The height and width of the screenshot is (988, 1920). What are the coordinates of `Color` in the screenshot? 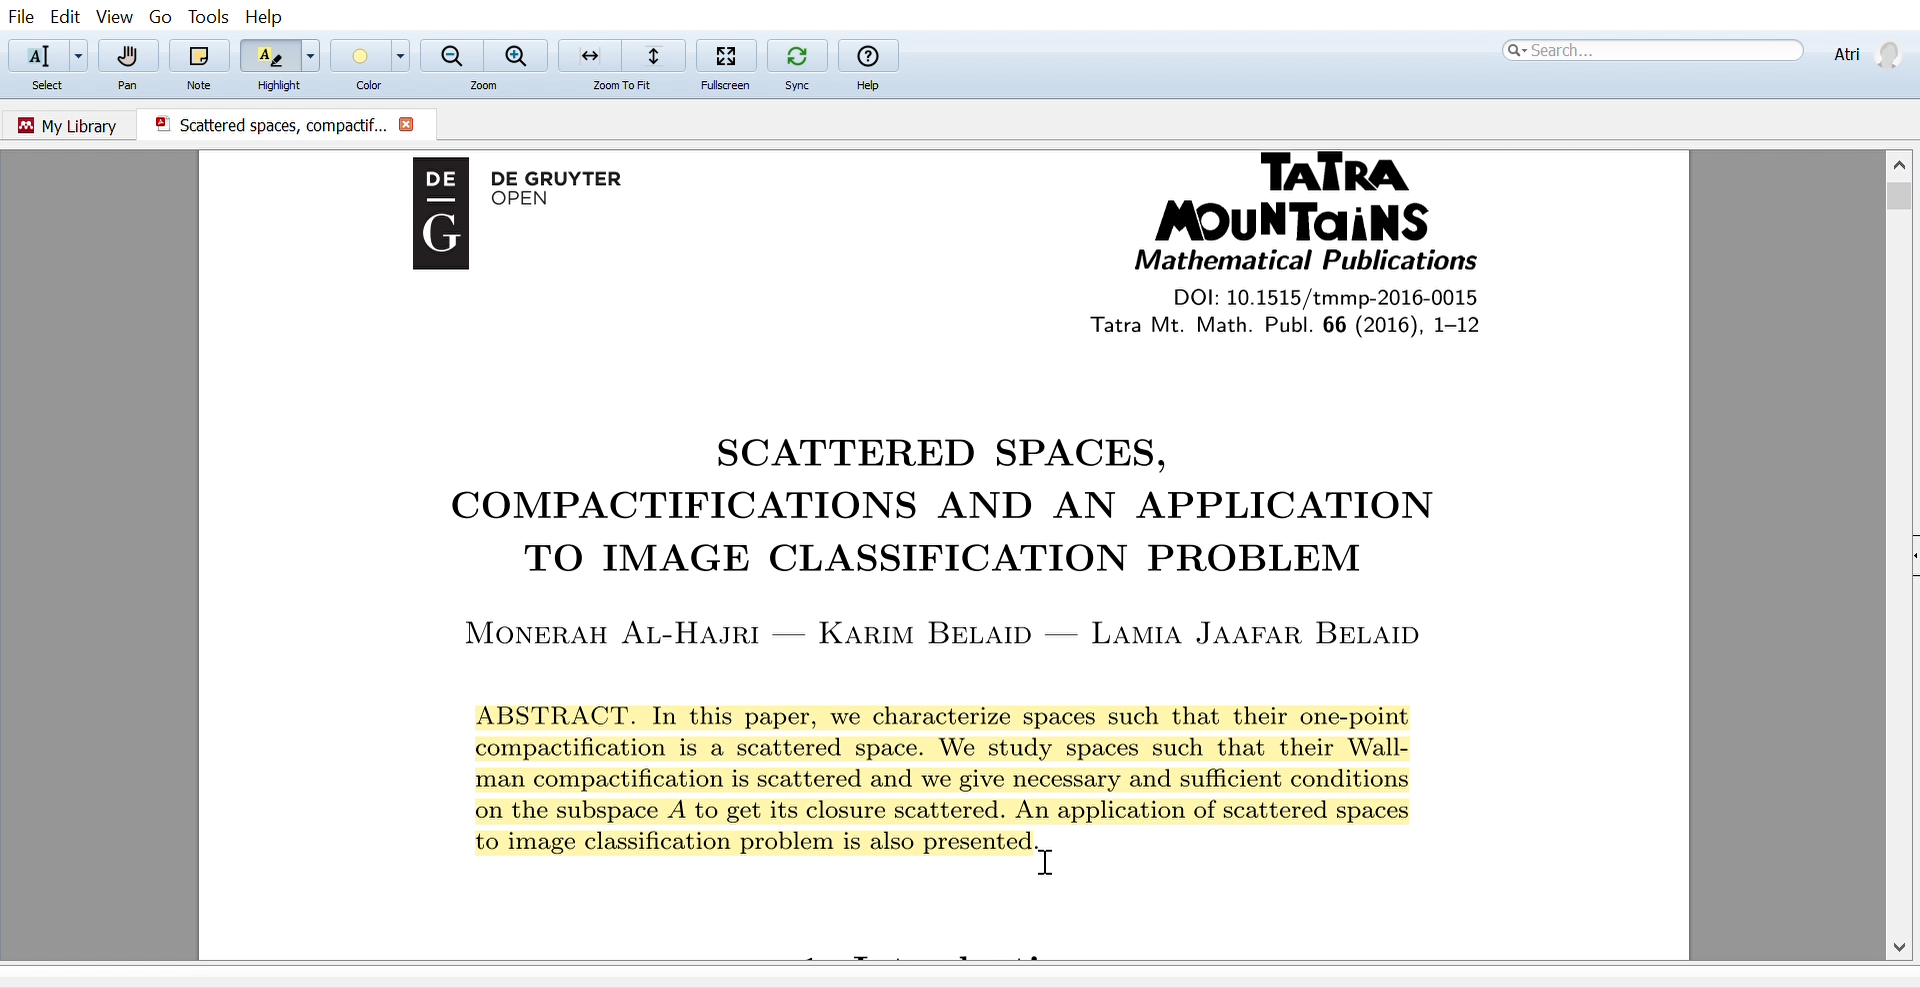 It's located at (358, 55).